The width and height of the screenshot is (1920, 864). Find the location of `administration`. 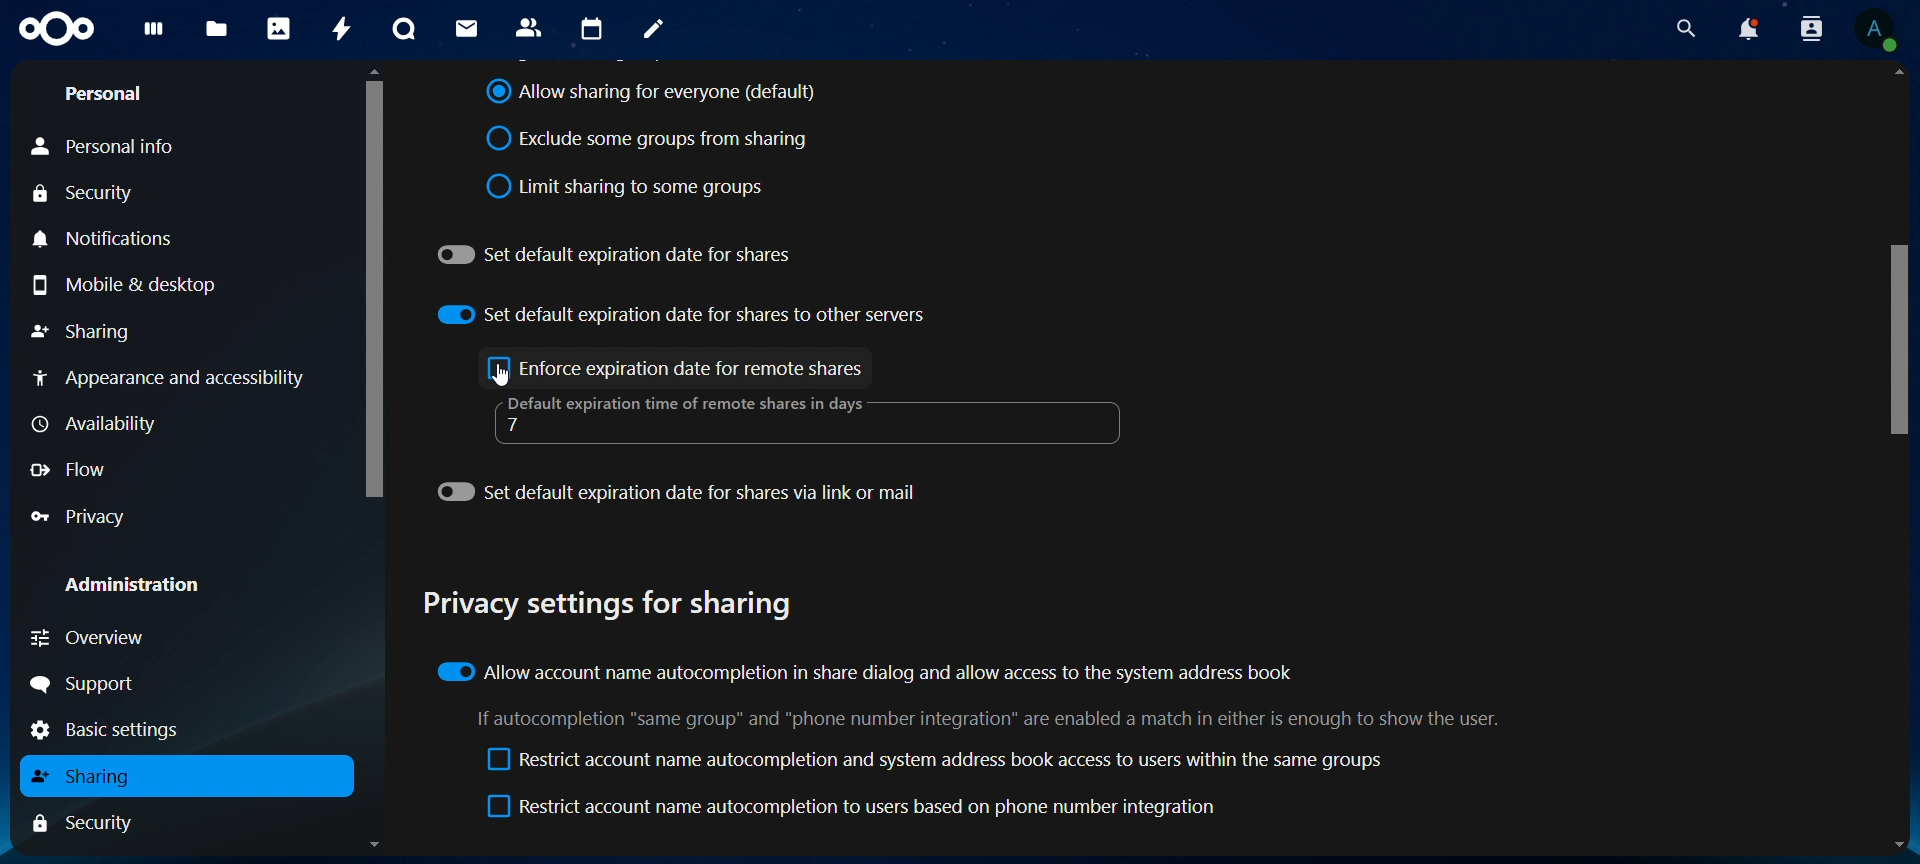

administration is located at coordinates (137, 583).